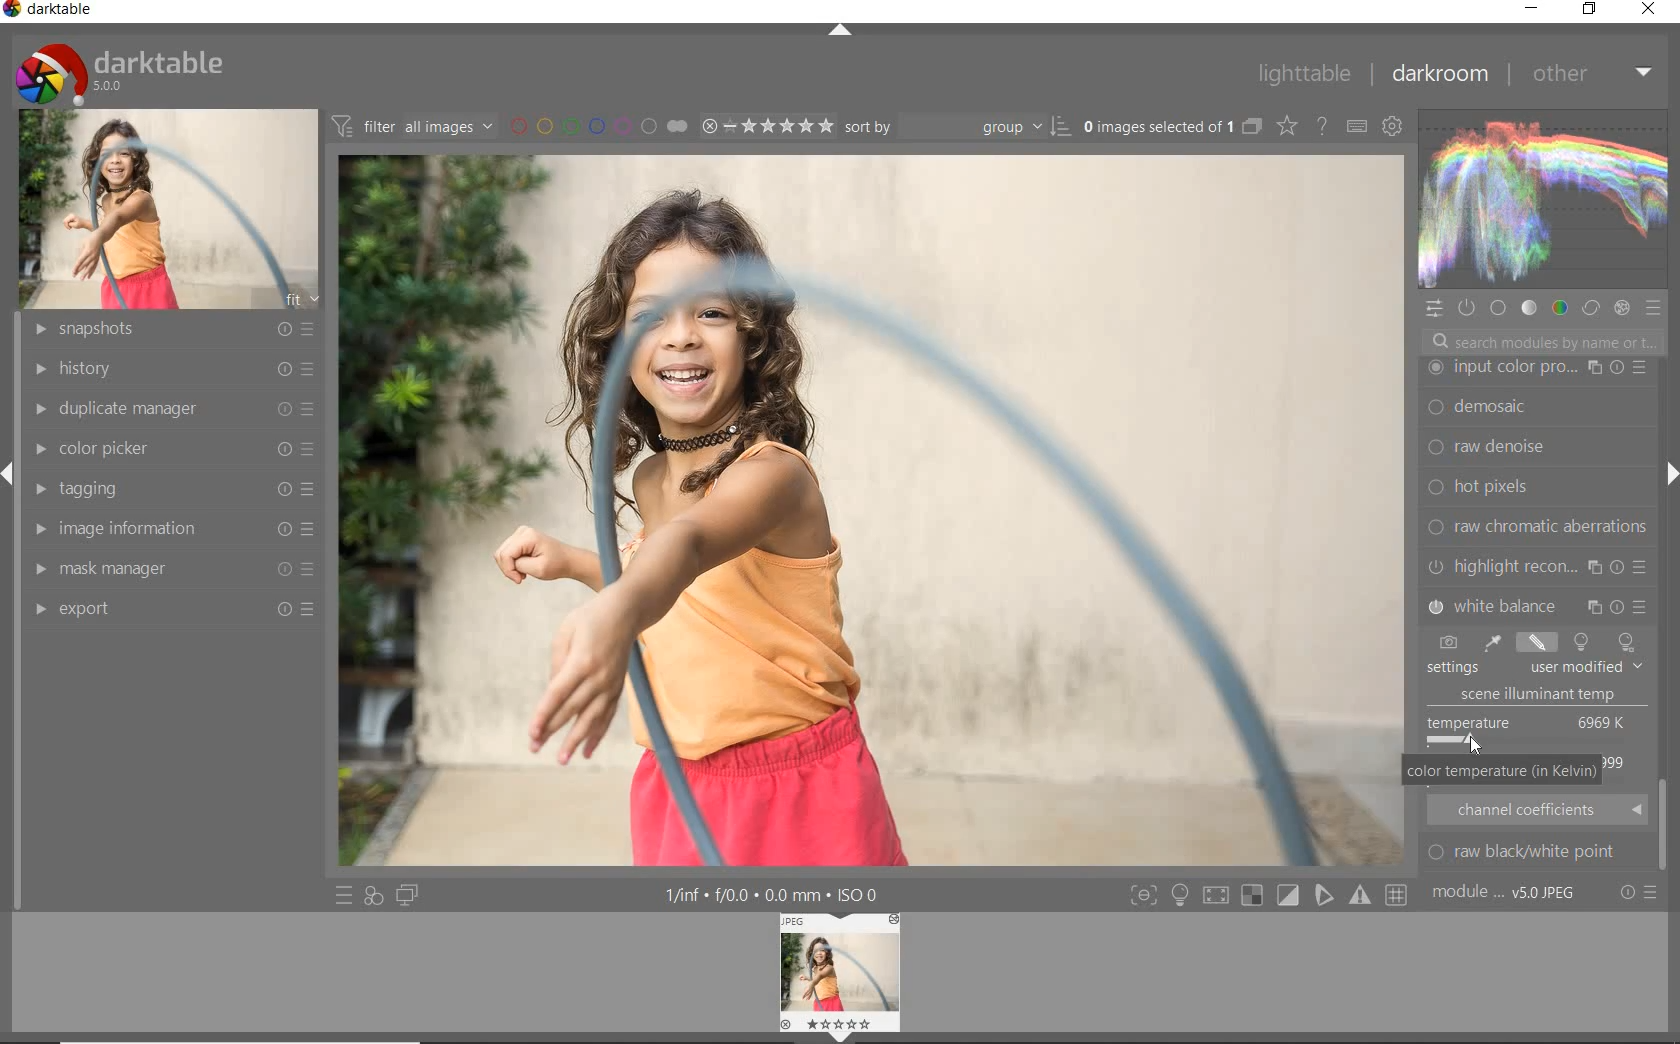 This screenshot has height=1044, width=1680. What do you see at coordinates (774, 896) in the screenshot?
I see `other interface details` at bounding box center [774, 896].